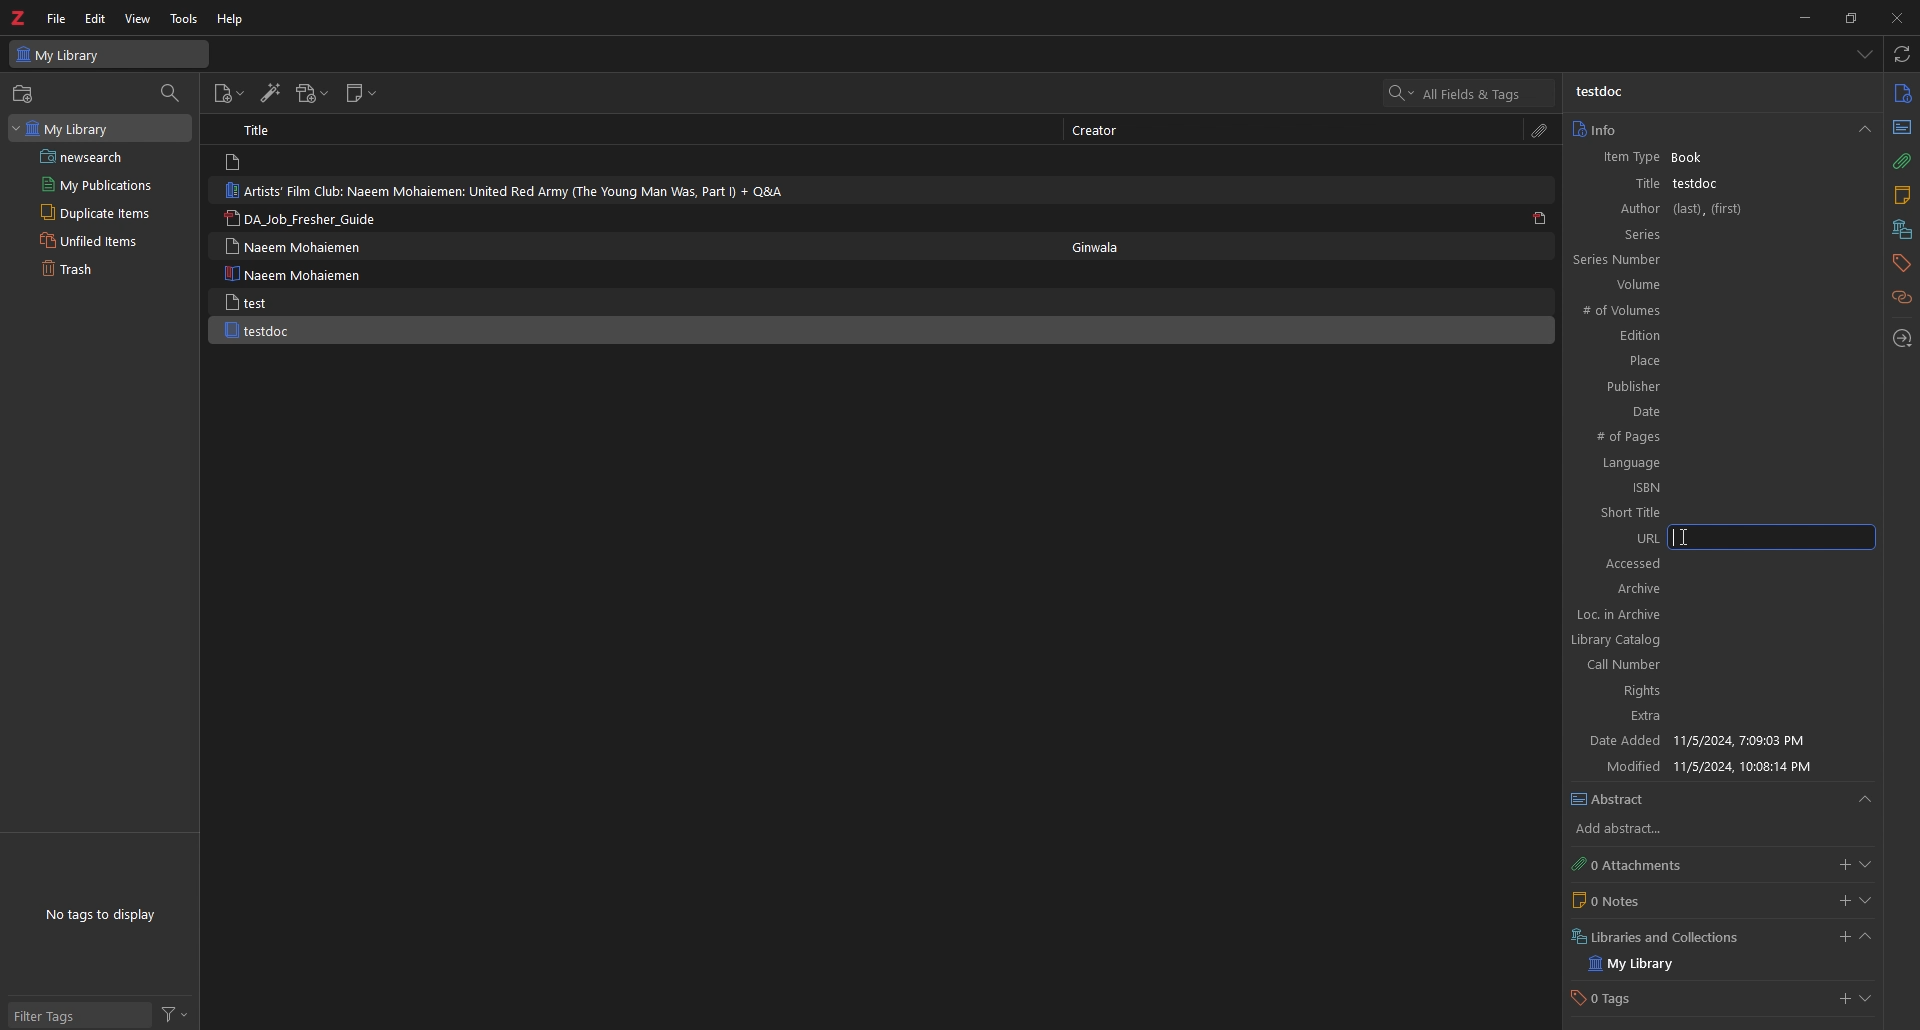  Describe the element at coordinates (1866, 901) in the screenshot. I see `show` at that location.